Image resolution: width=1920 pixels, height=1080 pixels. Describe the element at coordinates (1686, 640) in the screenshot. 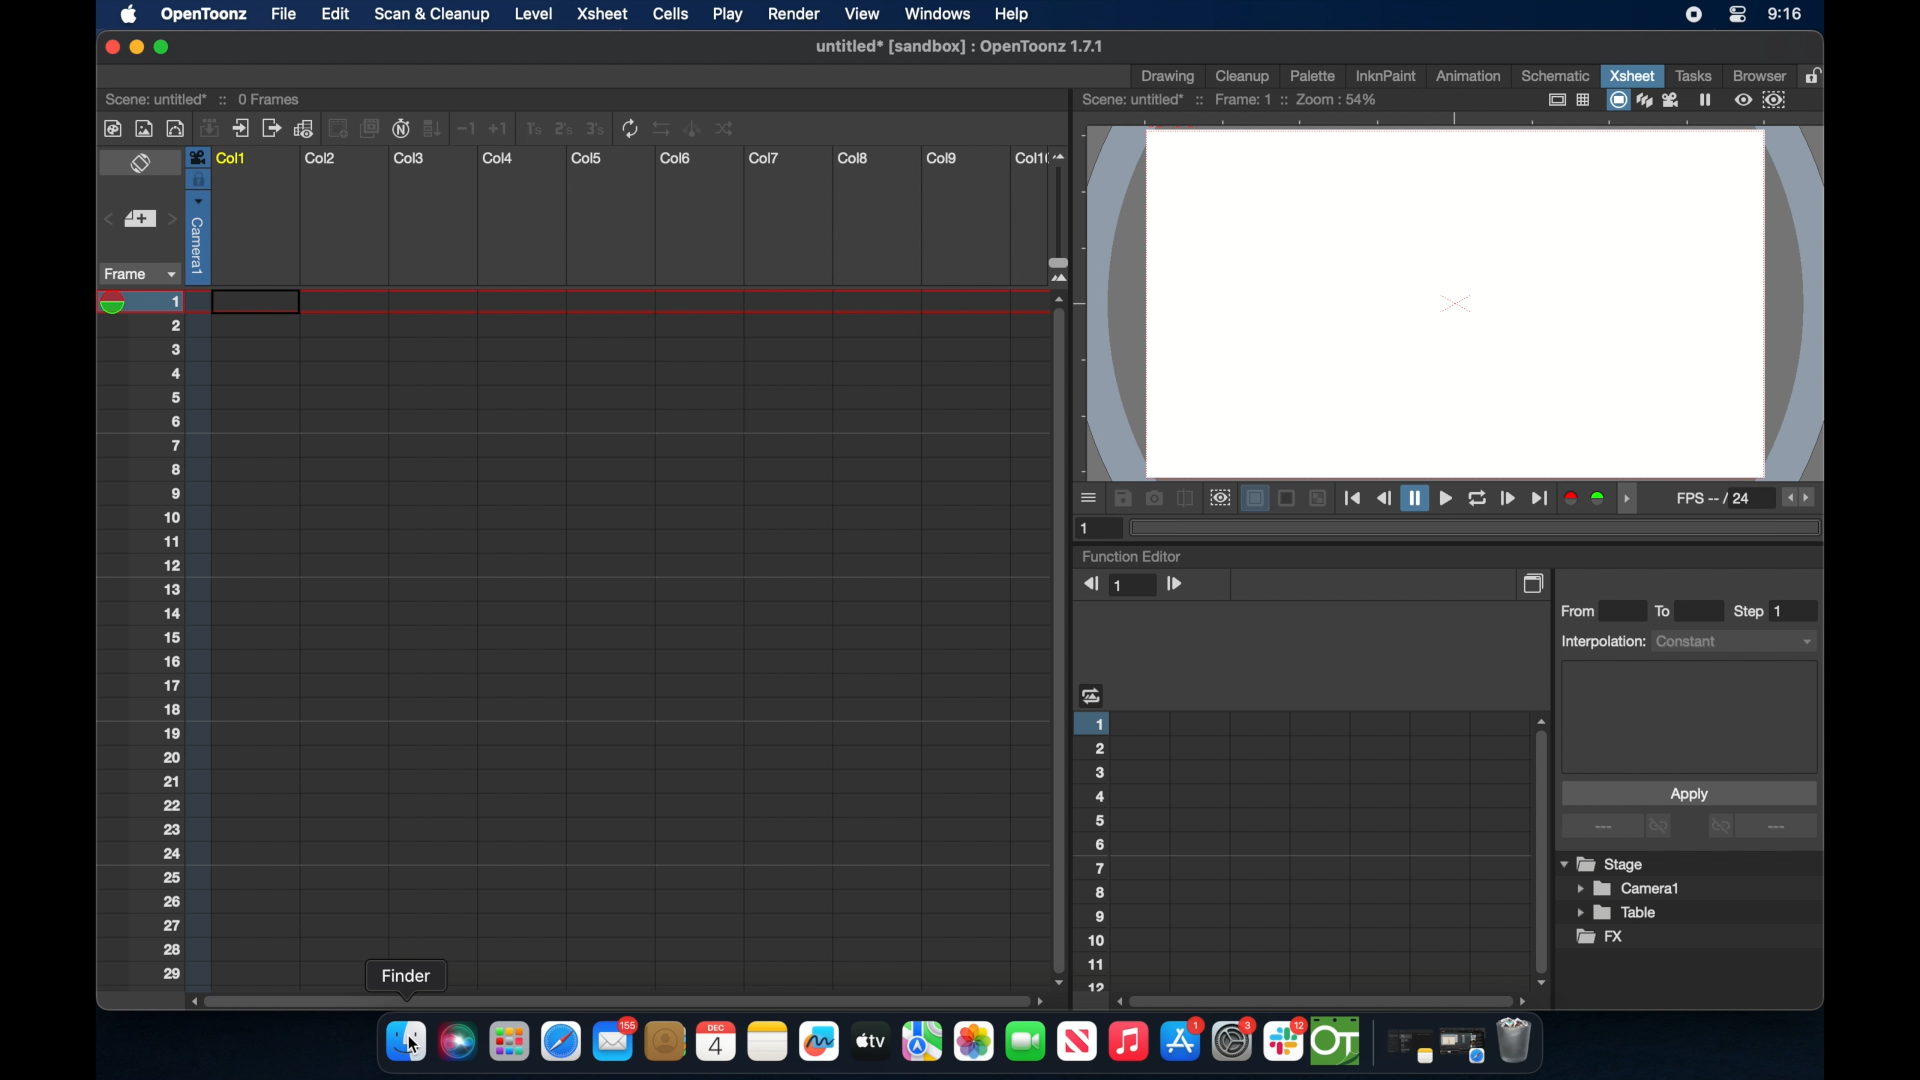

I see `interpolations` at that location.